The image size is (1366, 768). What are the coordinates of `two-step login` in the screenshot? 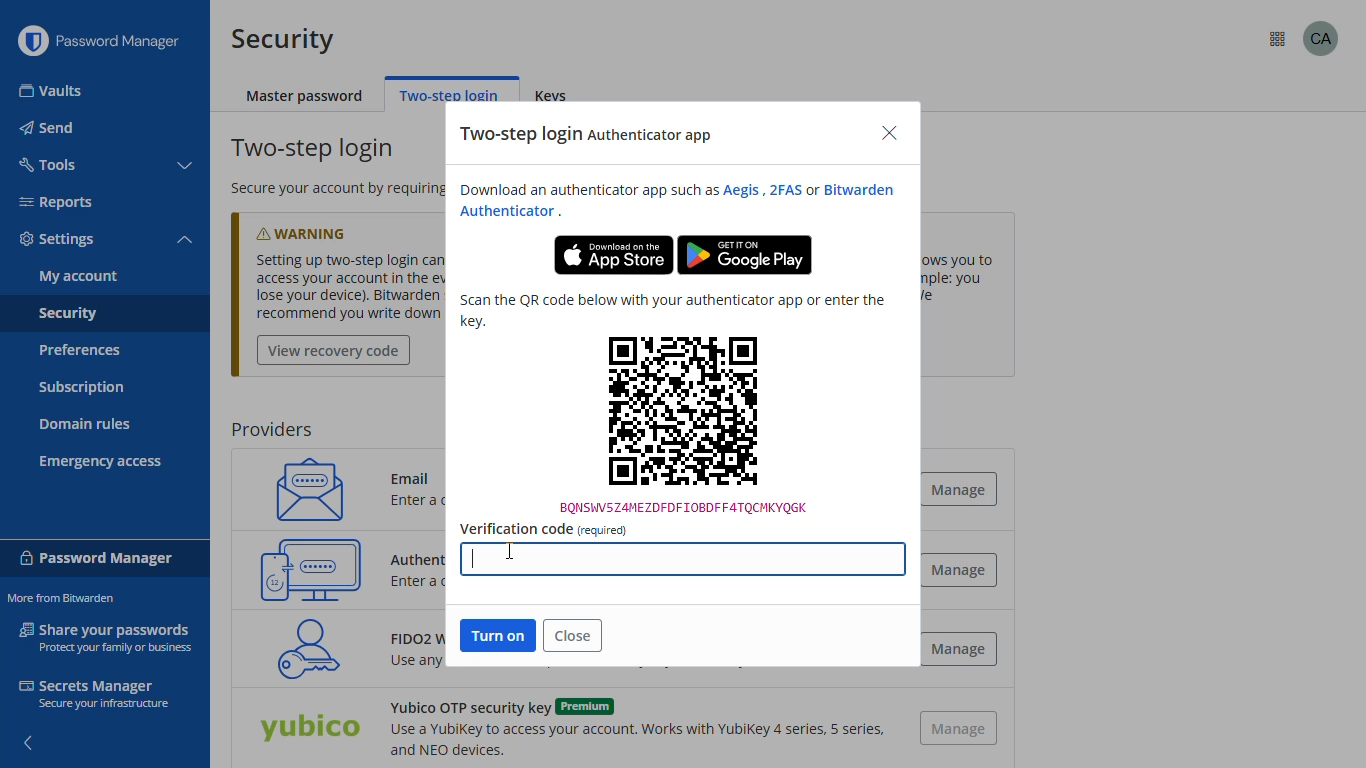 It's located at (449, 95).